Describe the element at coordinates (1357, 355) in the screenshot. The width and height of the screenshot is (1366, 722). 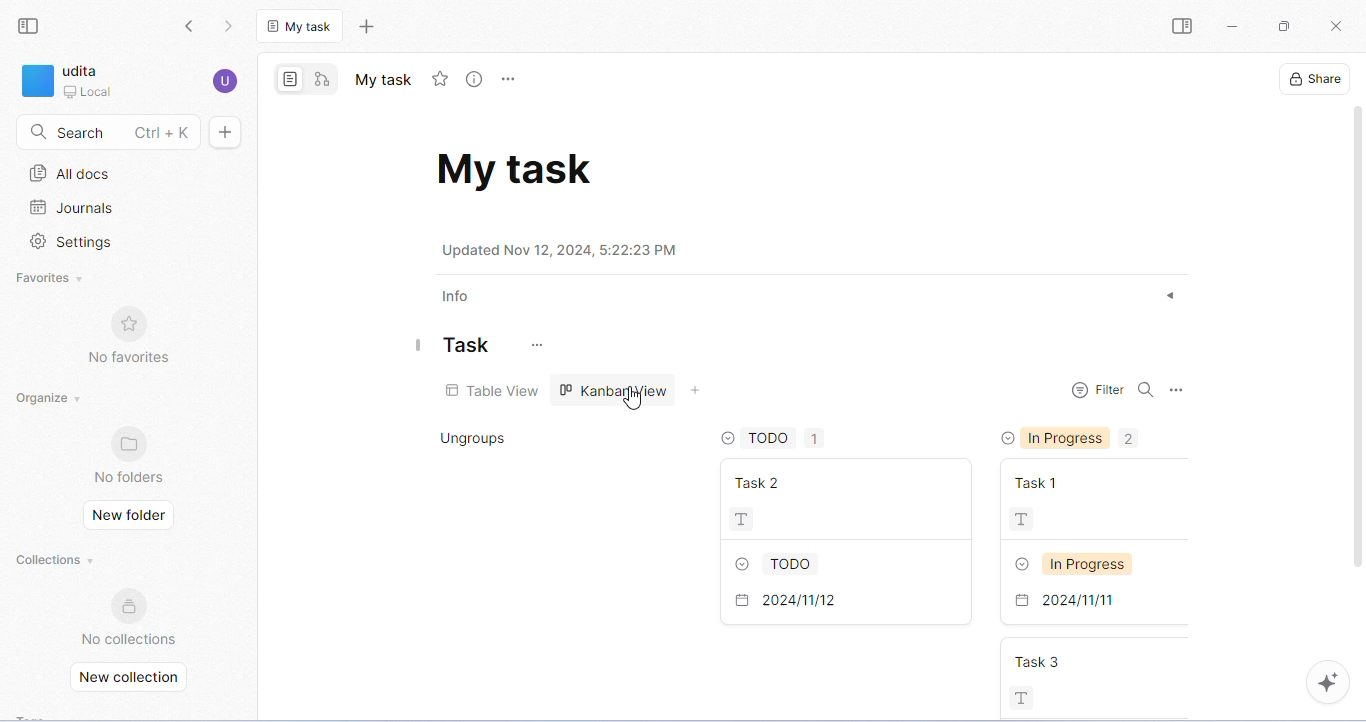
I see `vertical scroll bar` at that location.